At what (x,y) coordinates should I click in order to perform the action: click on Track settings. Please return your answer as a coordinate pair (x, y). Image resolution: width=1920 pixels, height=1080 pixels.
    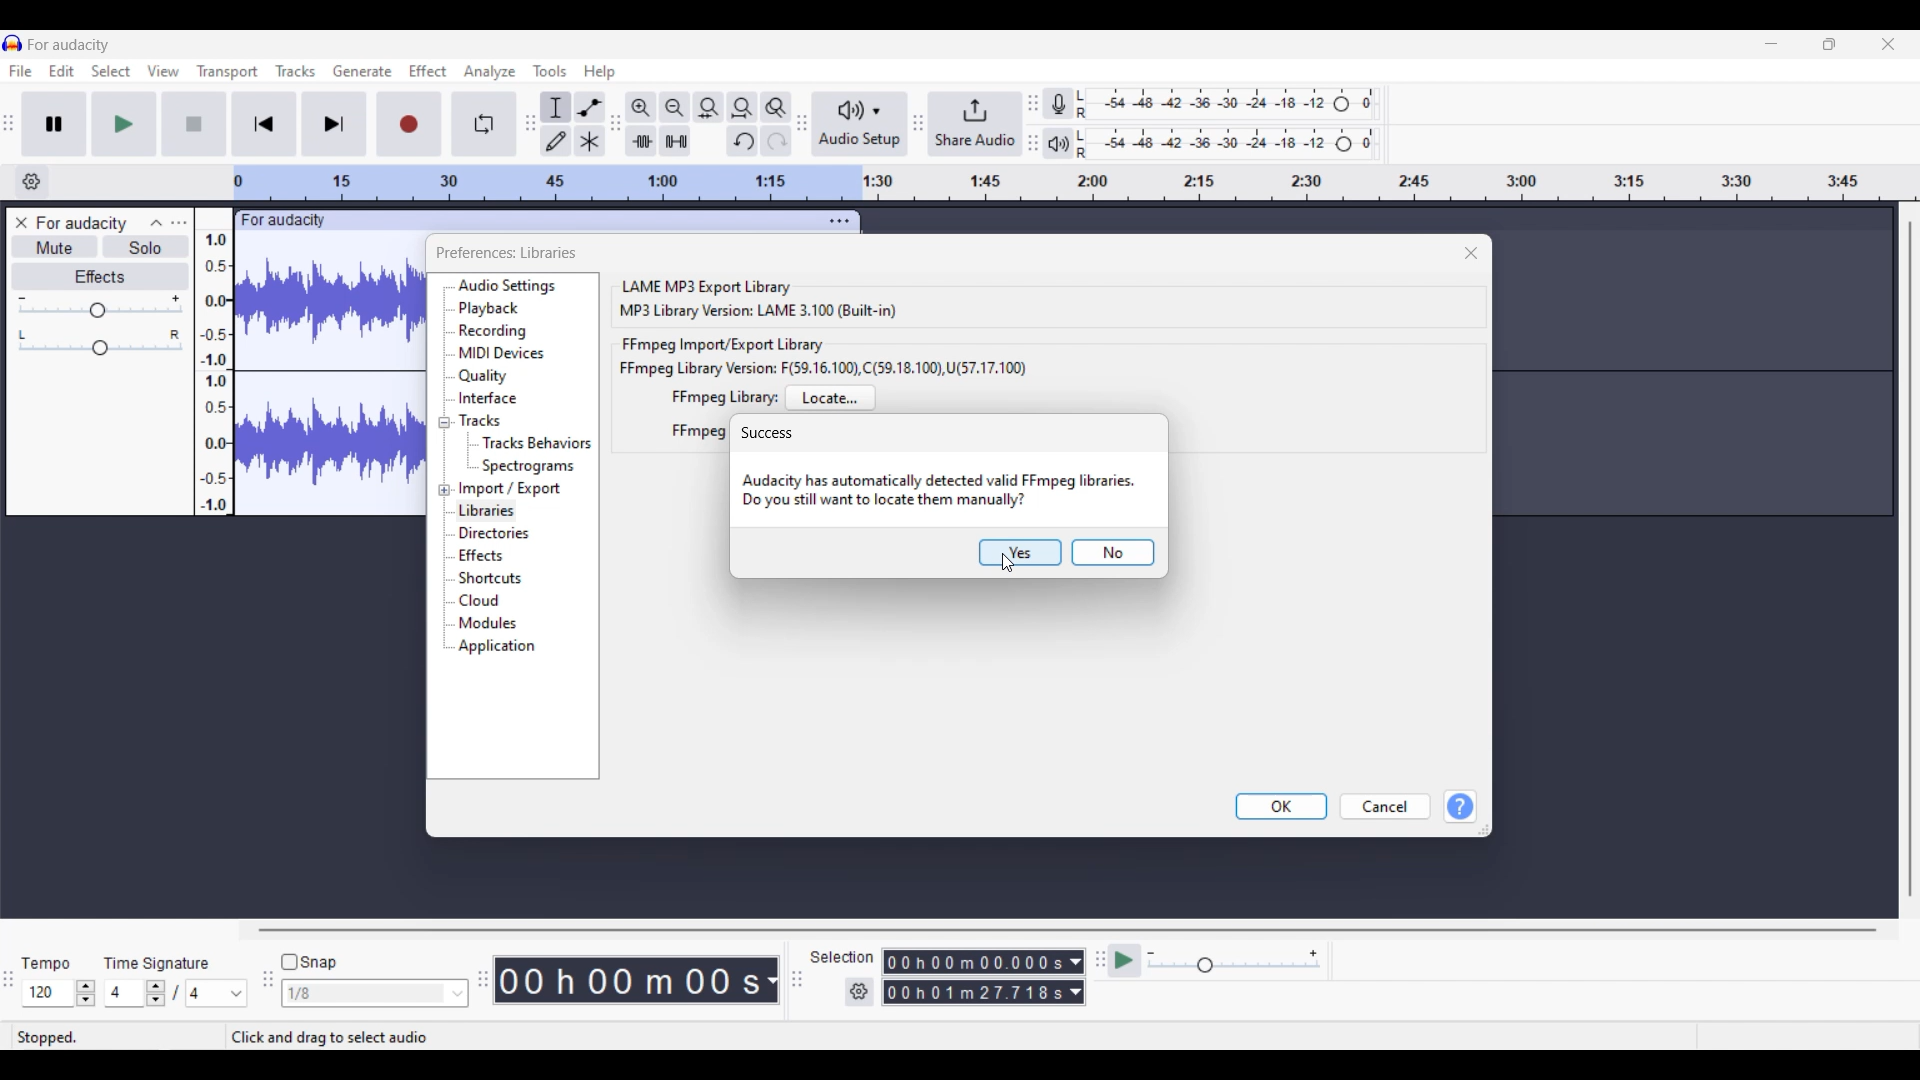
    Looking at the image, I should click on (839, 221).